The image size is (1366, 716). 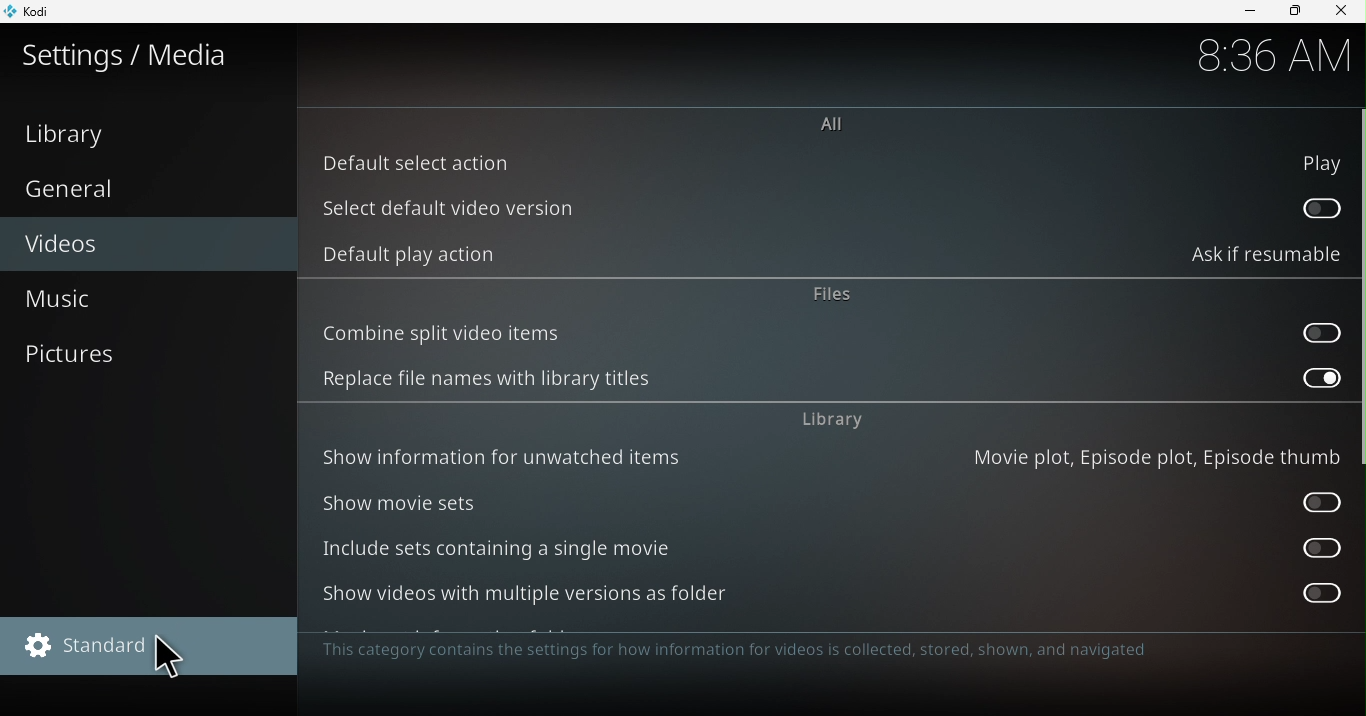 What do you see at coordinates (145, 127) in the screenshot?
I see `Library` at bounding box center [145, 127].